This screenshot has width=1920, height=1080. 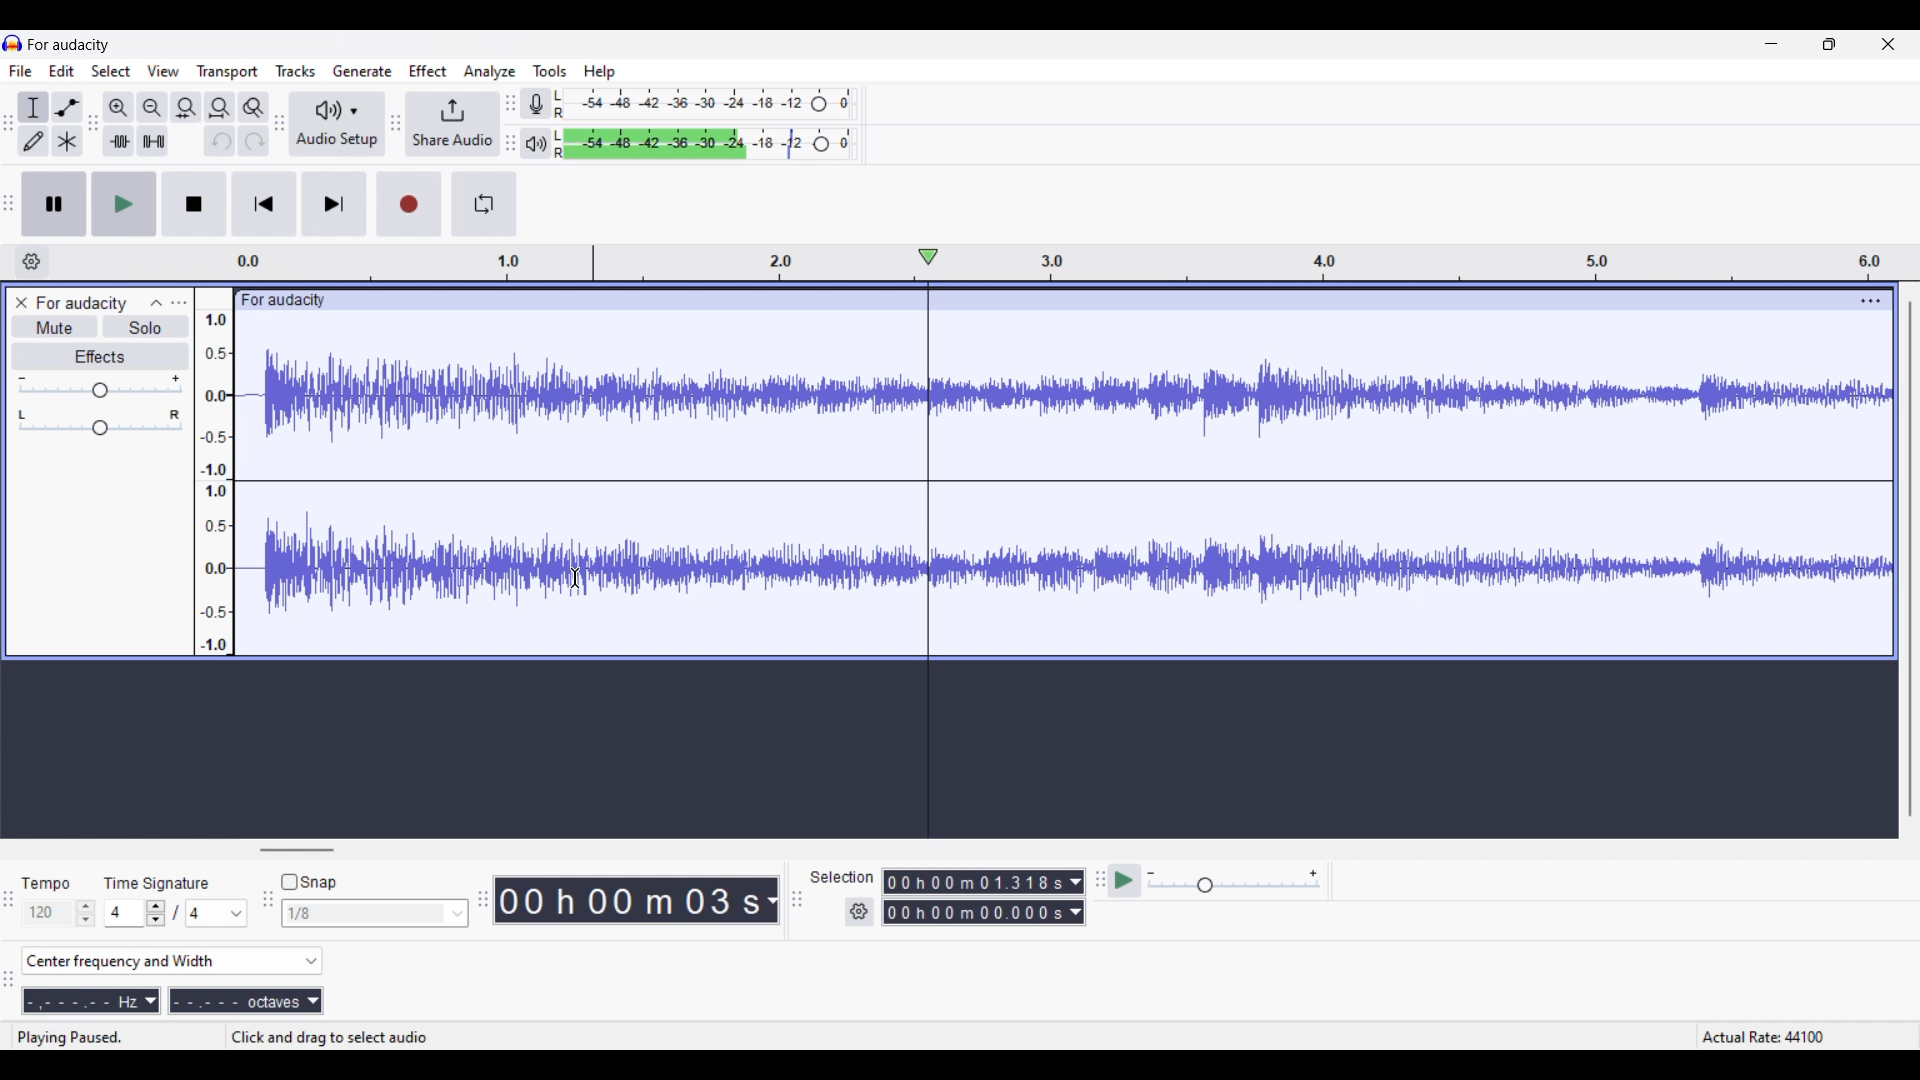 What do you see at coordinates (13, 43) in the screenshot?
I see `Software logo` at bounding box center [13, 43].